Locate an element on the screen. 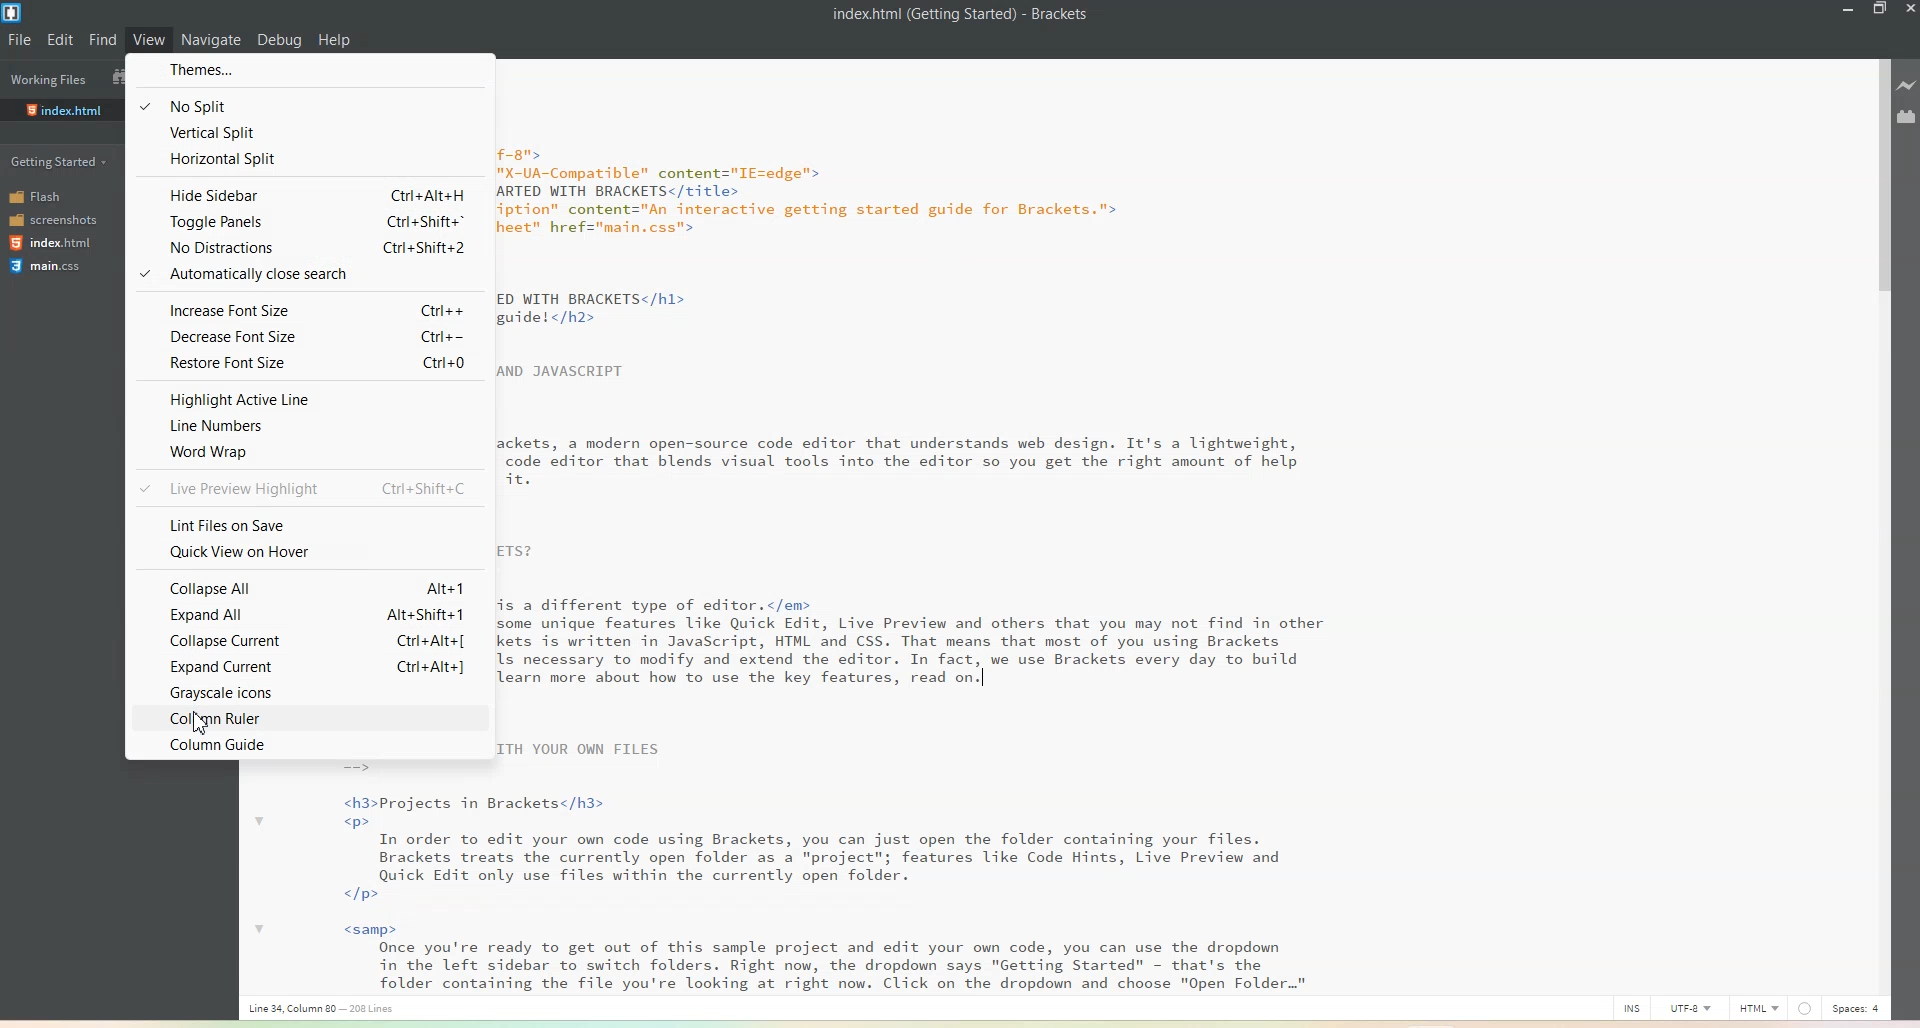 This screenshot has height=1028, width=1920. Text 2 is located at coordinates (961, 13).